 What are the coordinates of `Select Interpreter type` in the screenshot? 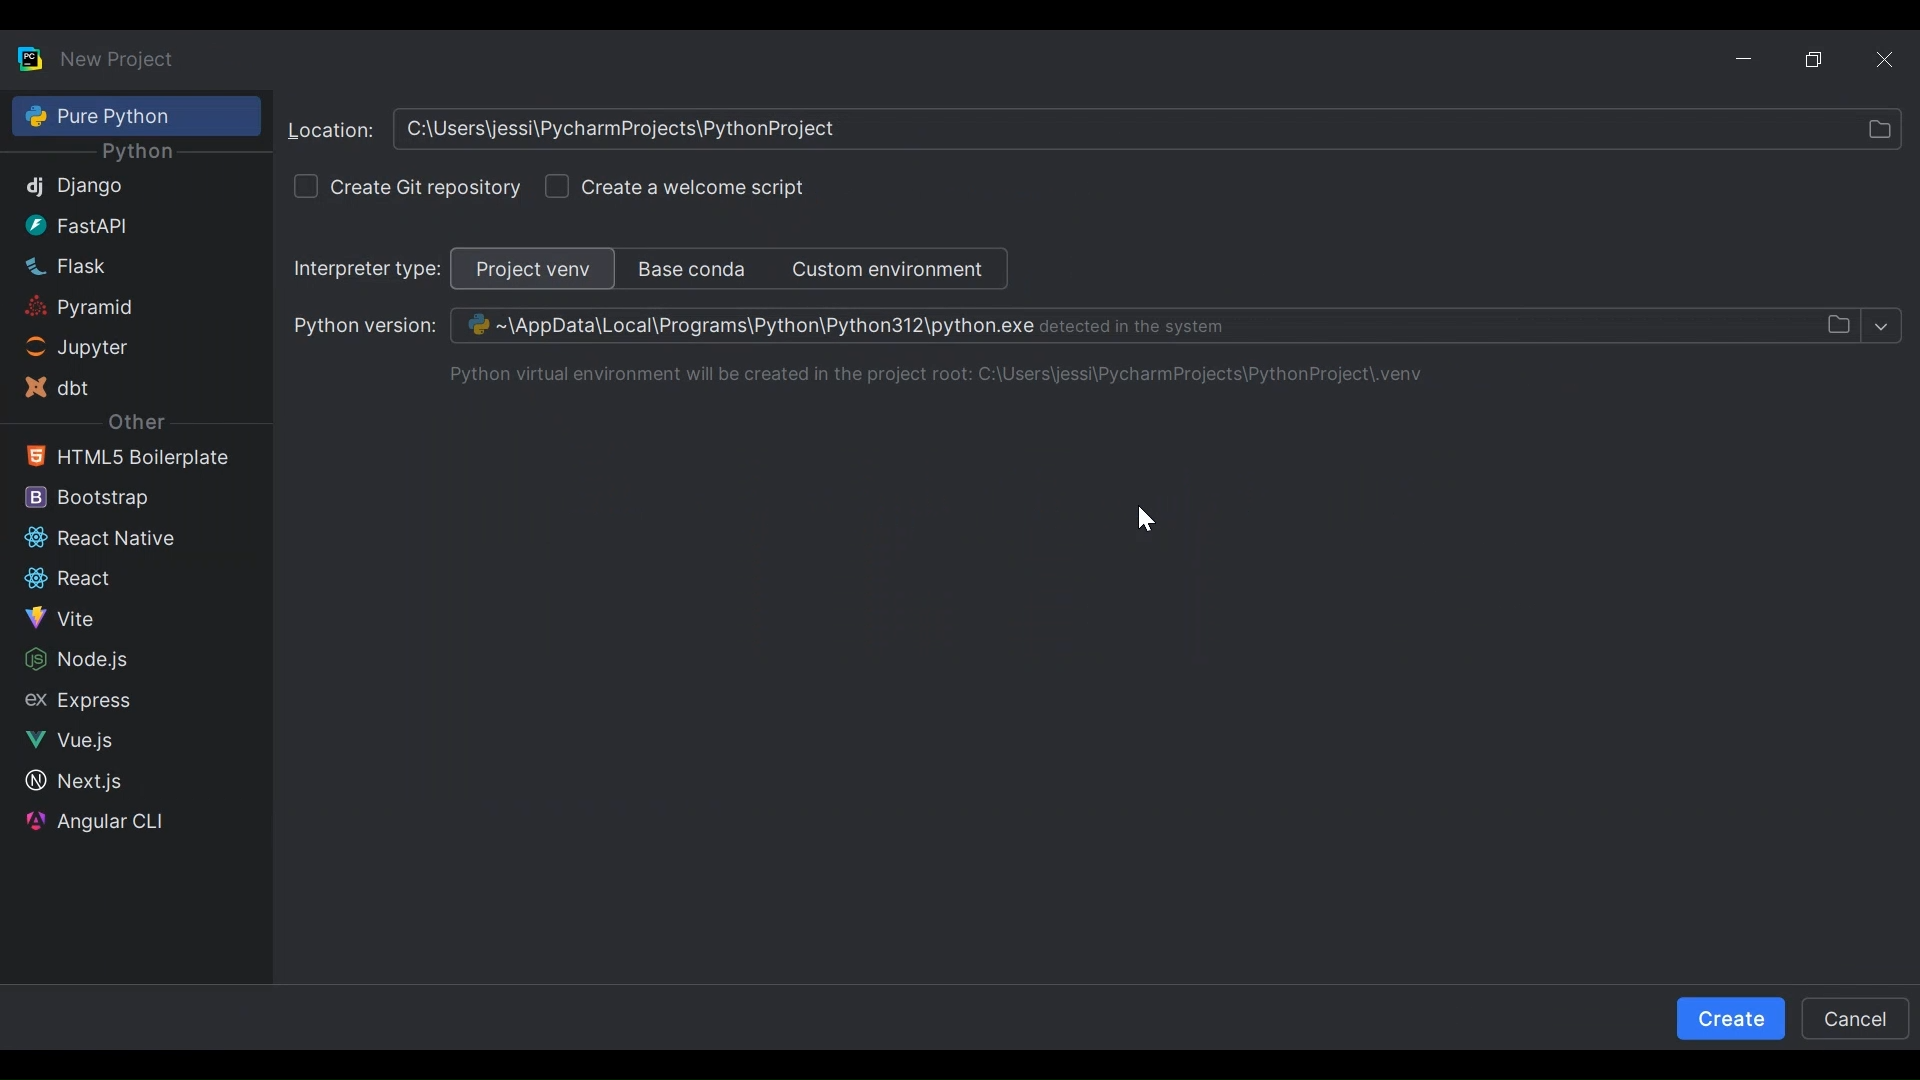 It's located at (368, 269).